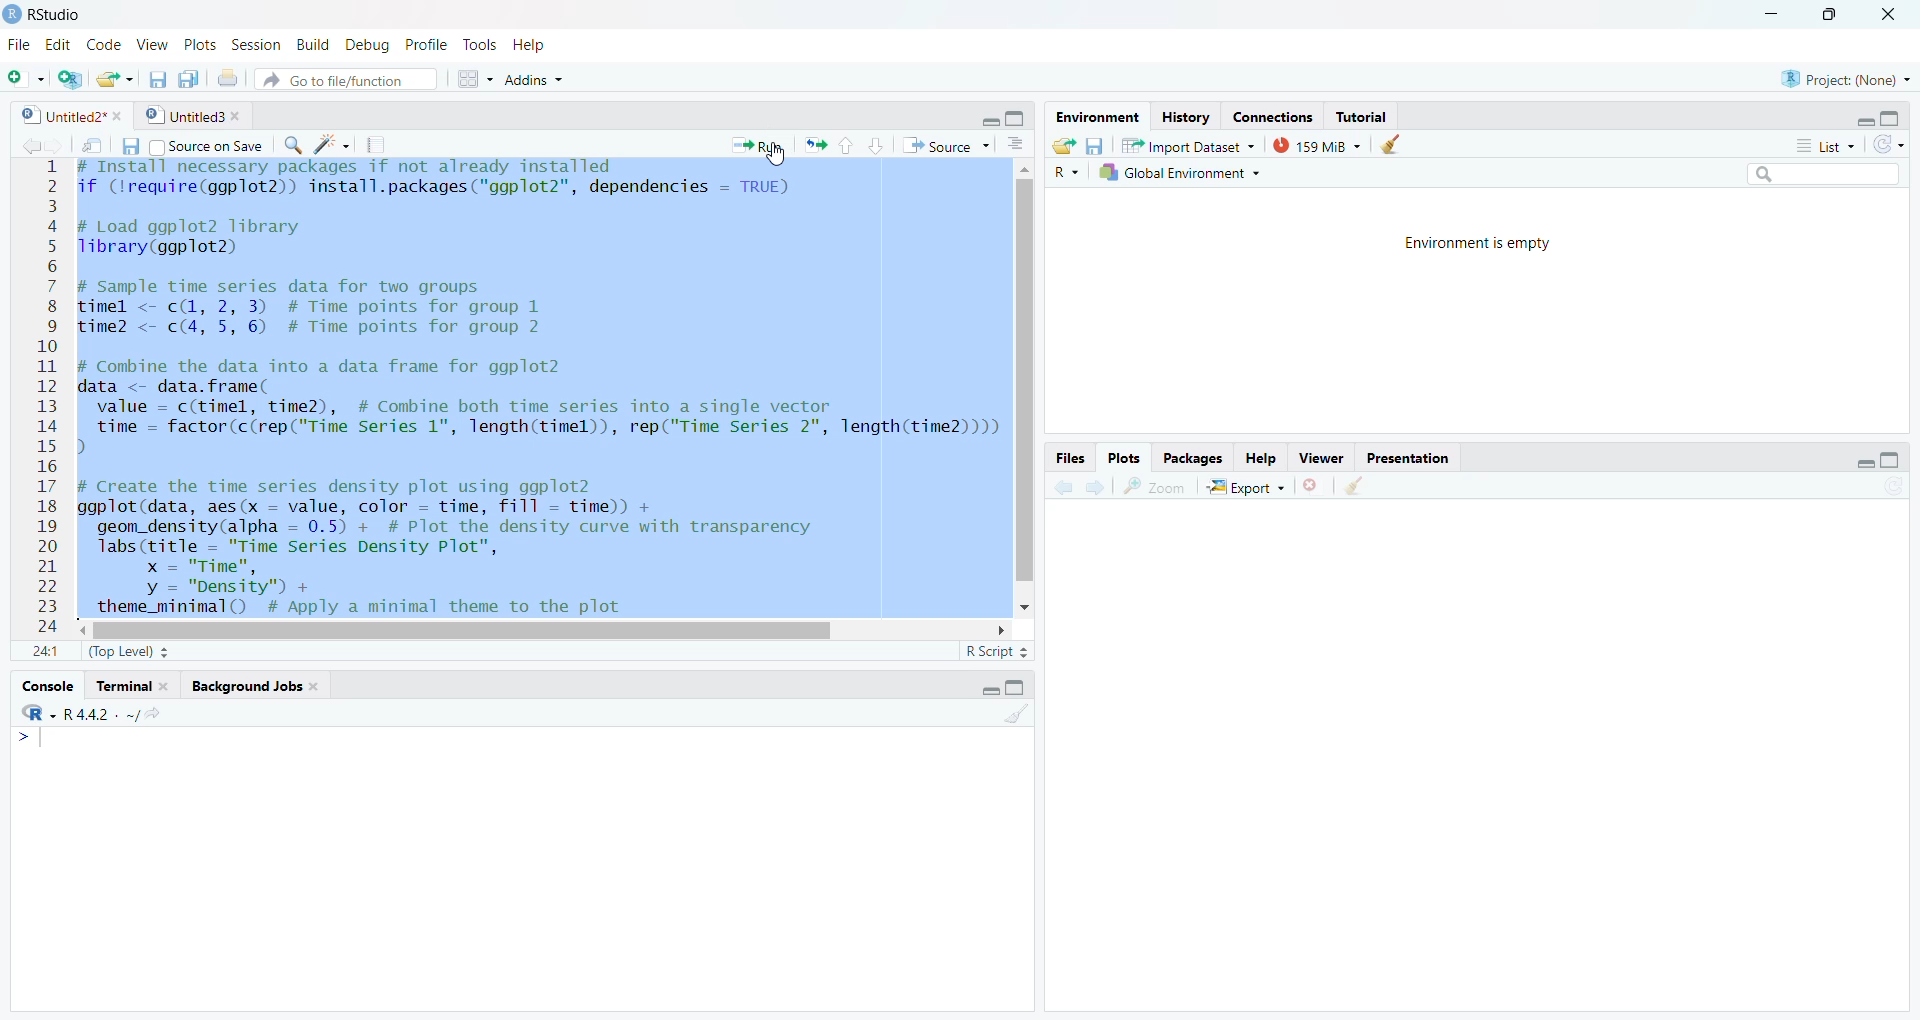 The width and height of the screenshot is (1920, 1020). Describe the element at coordinates (1388, 144) in the screenshot. I see `clean` at that location.